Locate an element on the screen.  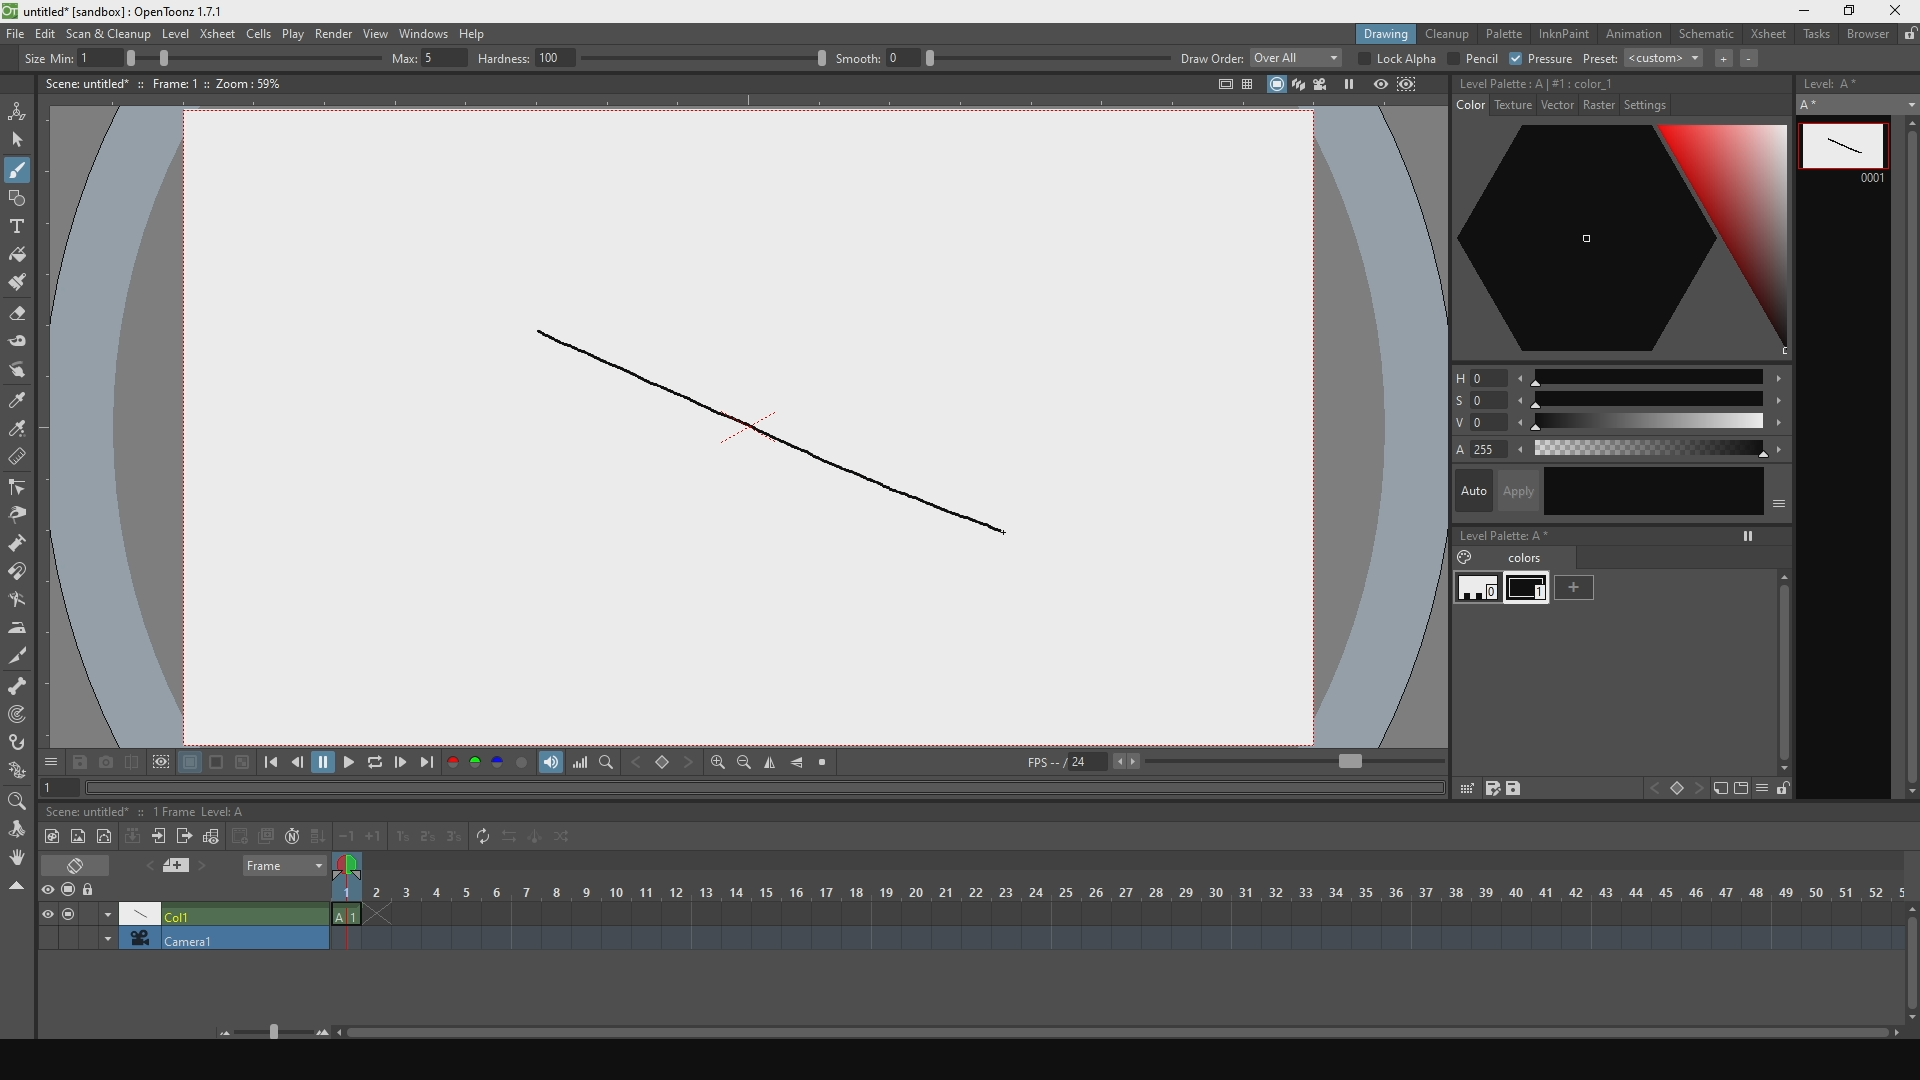
colors is located at coordinates (1519, 559).